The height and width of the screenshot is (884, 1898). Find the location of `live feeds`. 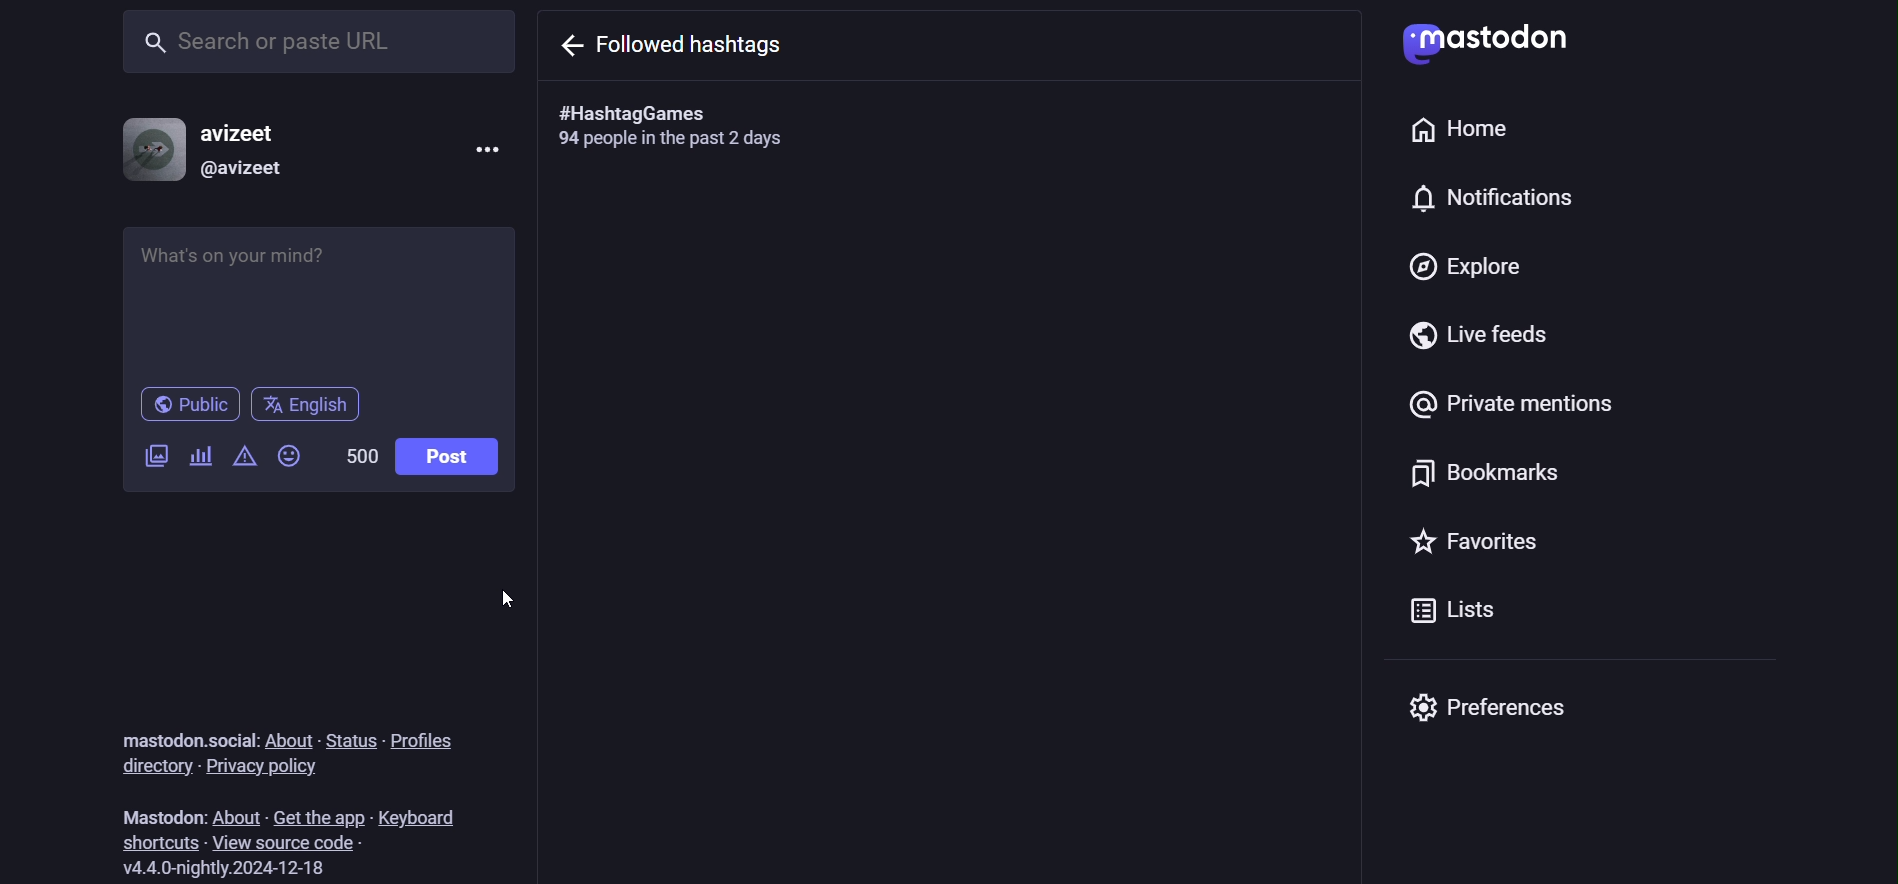

live feeds is located at coordinates (1483, 337).